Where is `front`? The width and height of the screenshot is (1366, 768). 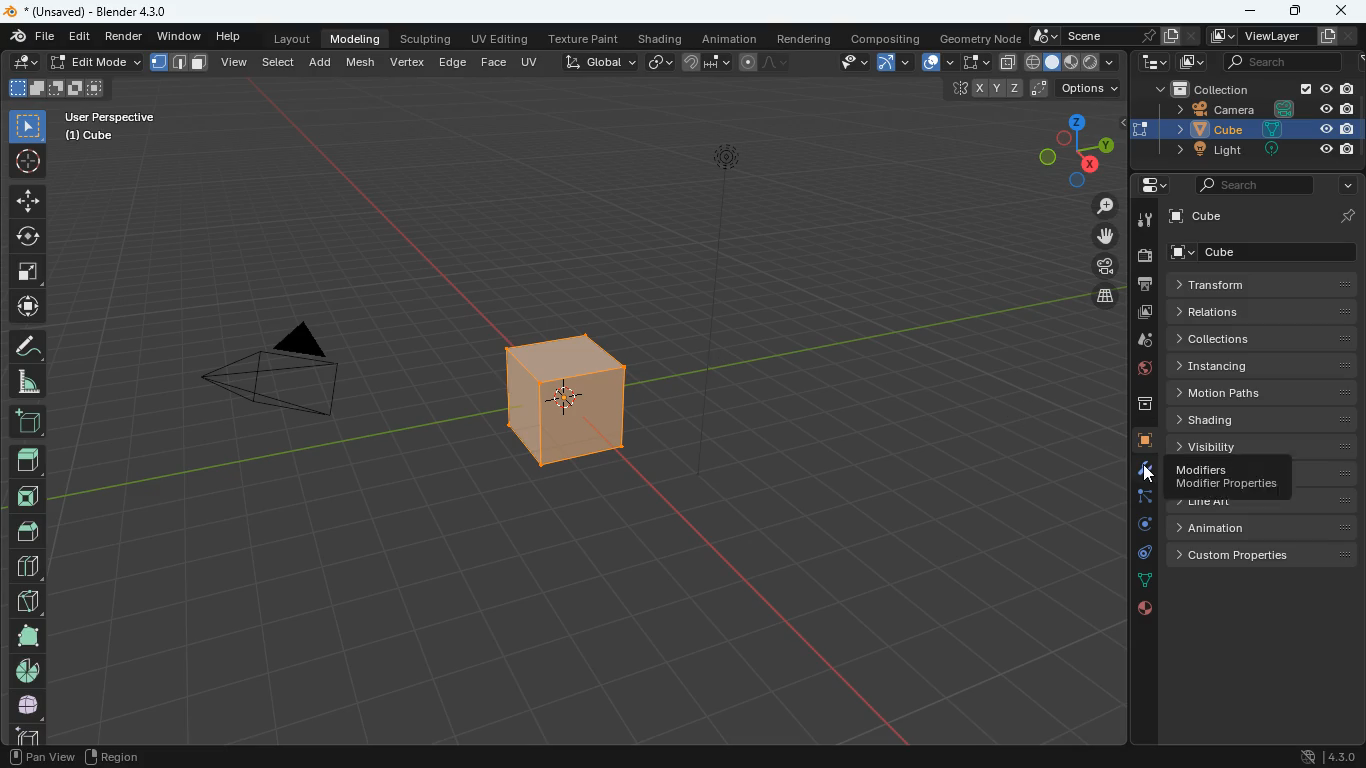 front is located at coordinates (28, 500).